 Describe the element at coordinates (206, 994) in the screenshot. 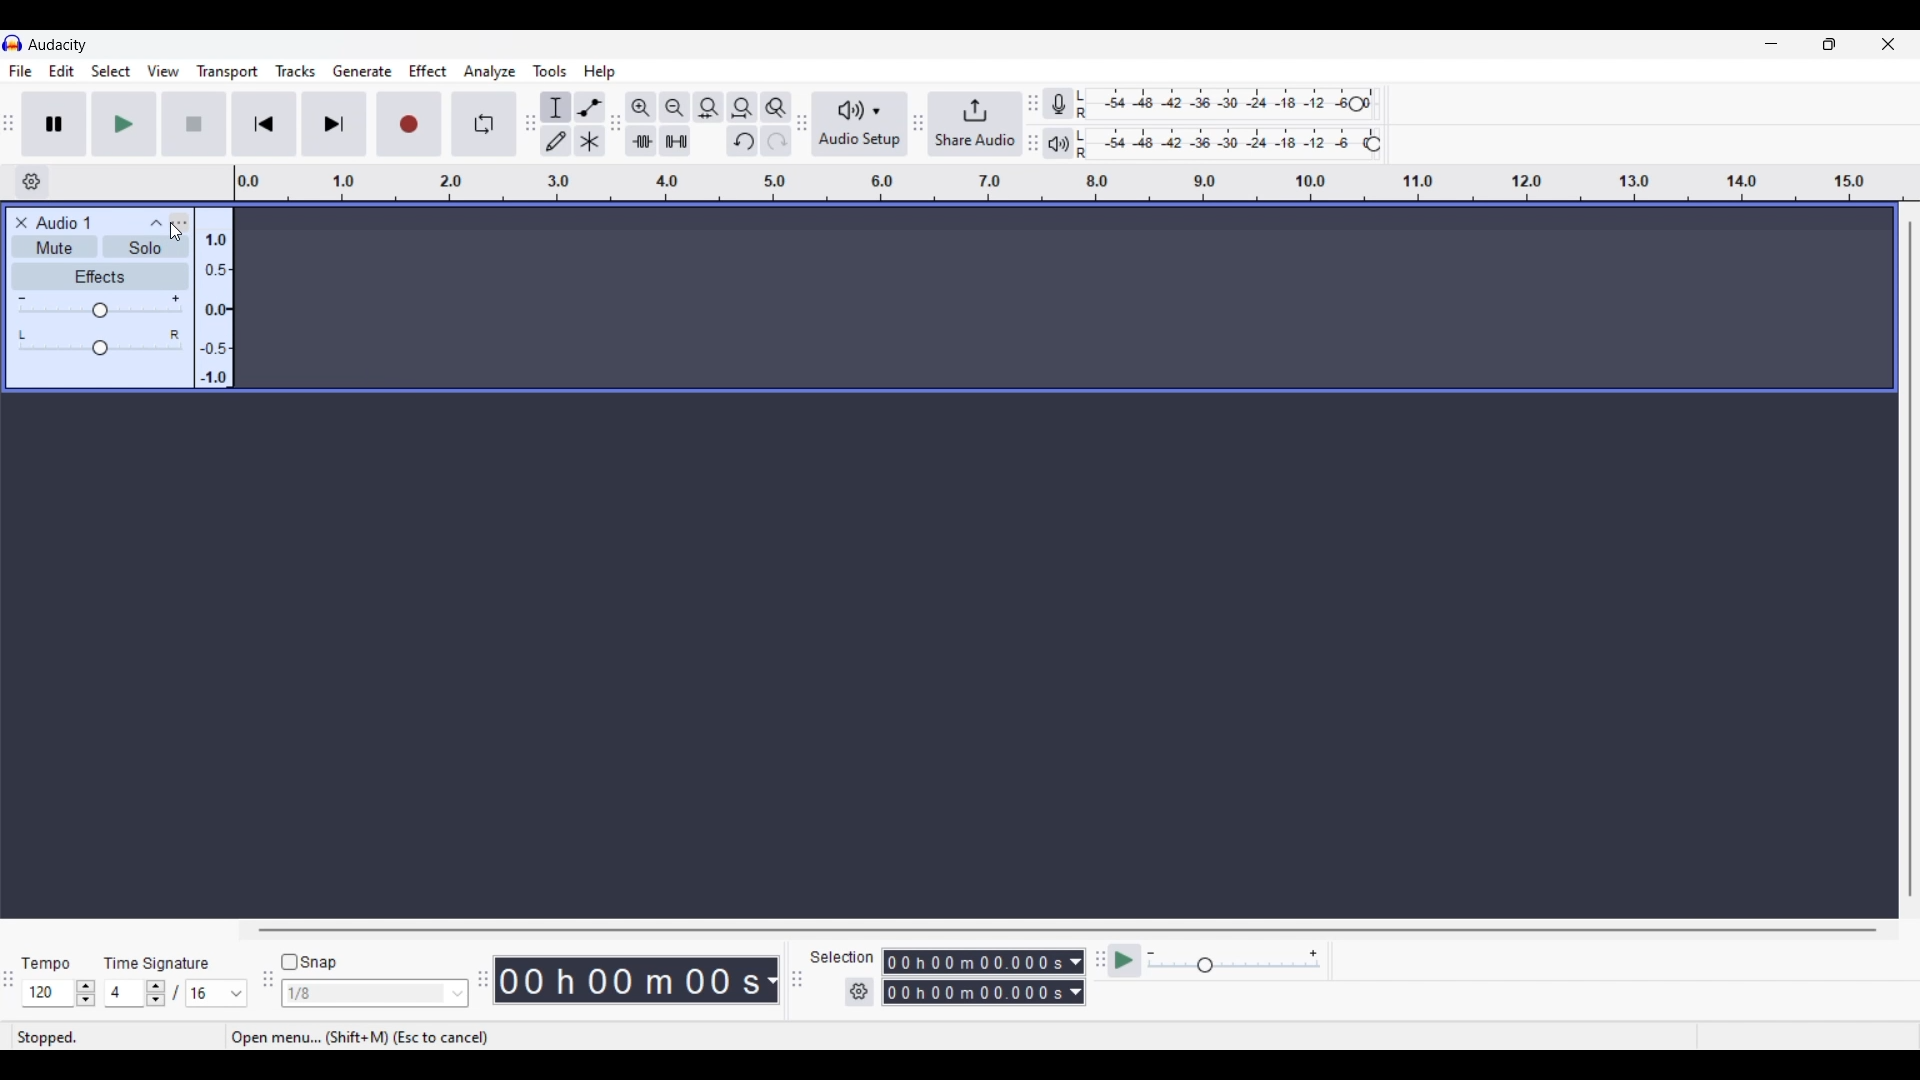

I see `Selected time signature` at that location.